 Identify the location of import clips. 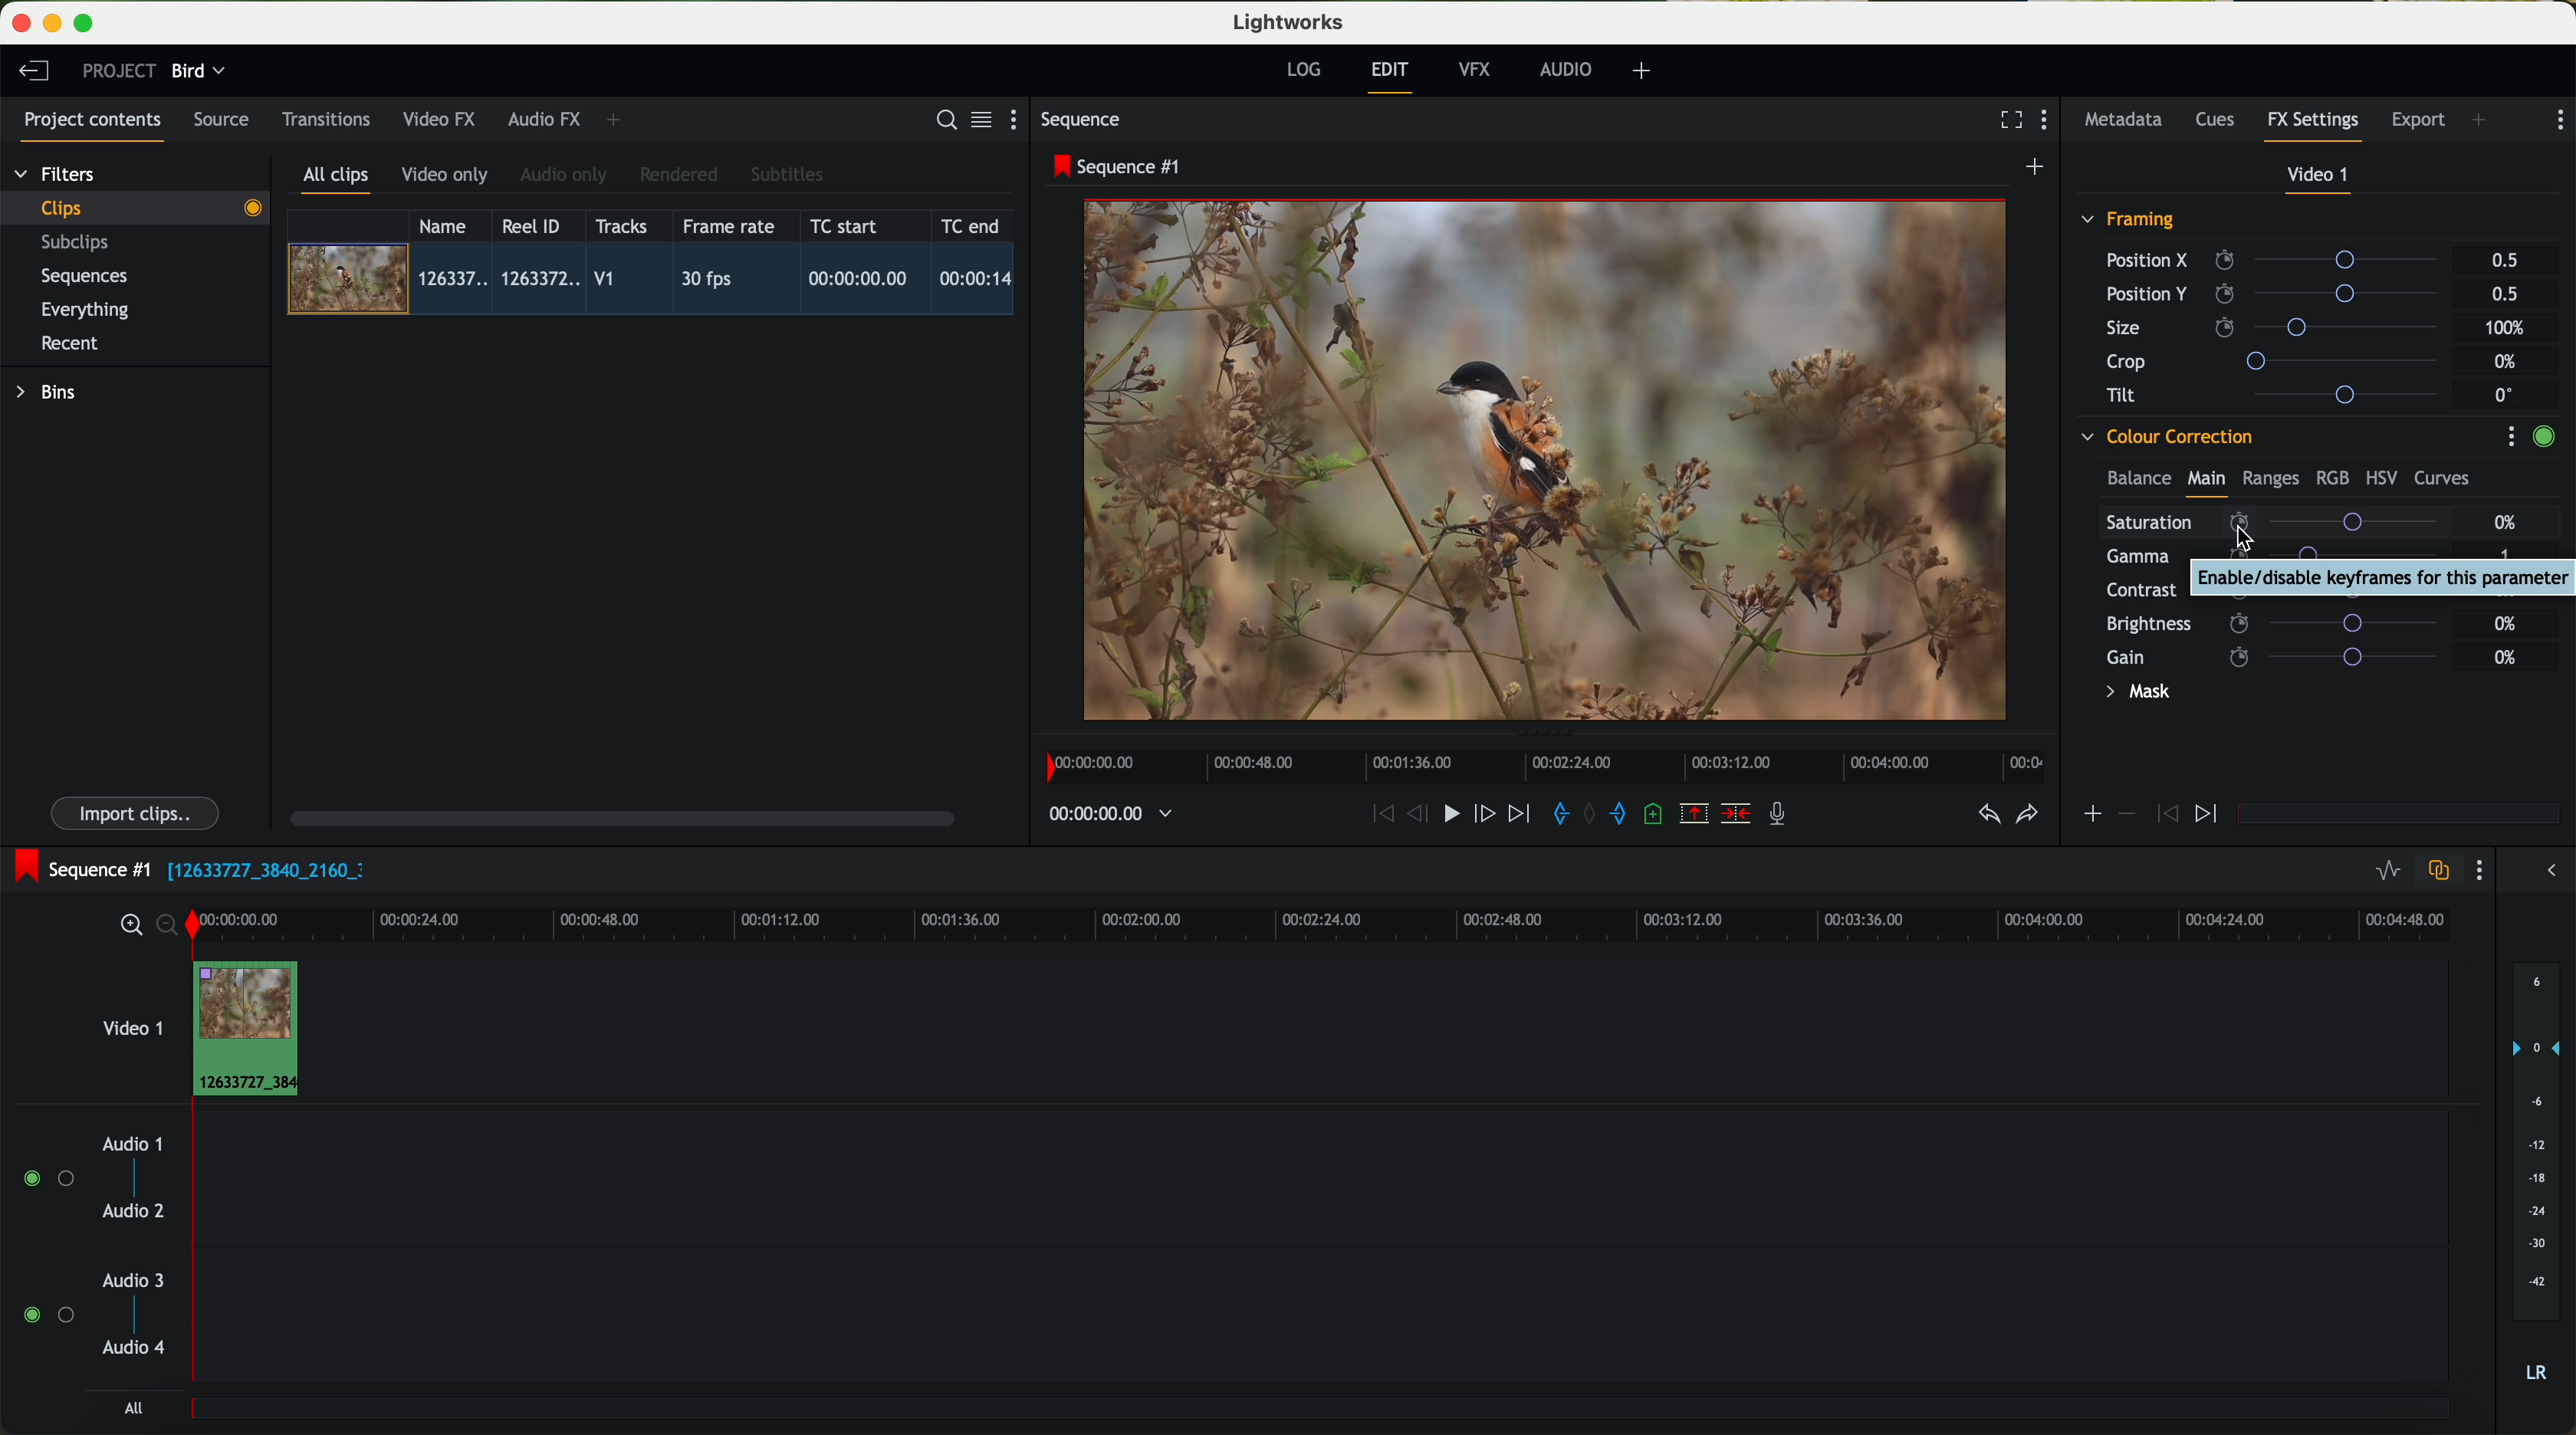
(138, 812).